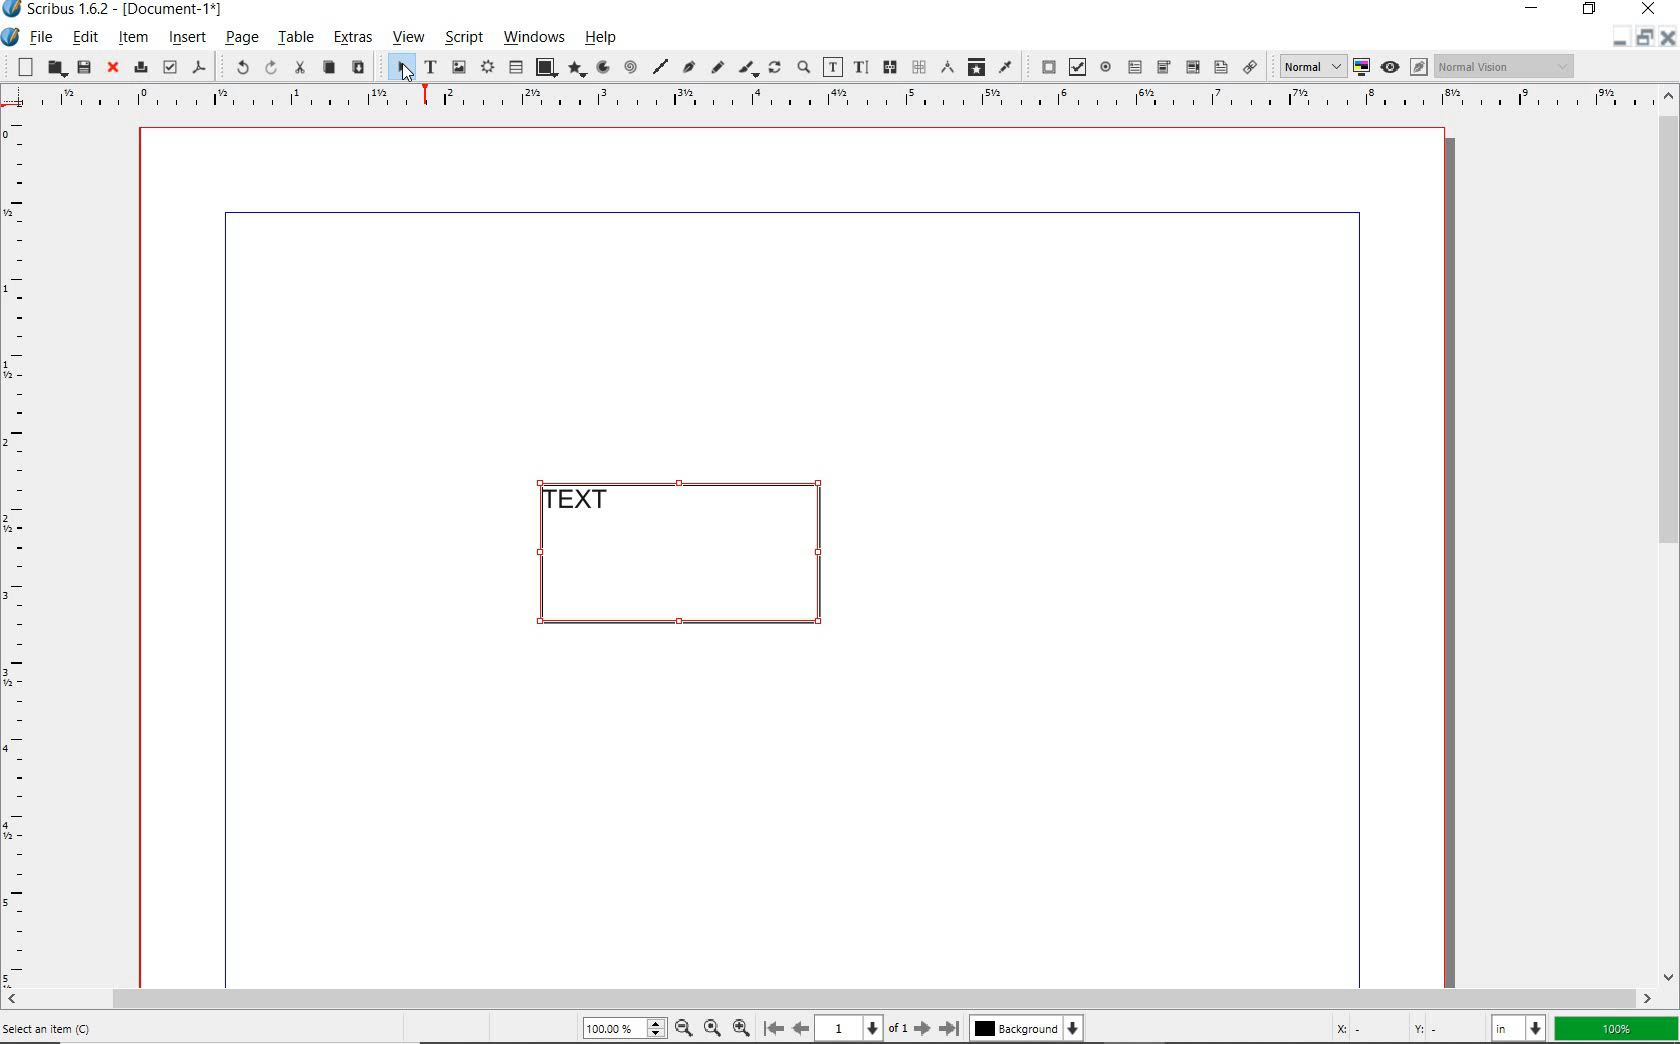 The width and height of the screenshot is (1680, 1044). Describe the element at coordinates (830, 998) in the screenshot. I see `scrollbar` at that location.